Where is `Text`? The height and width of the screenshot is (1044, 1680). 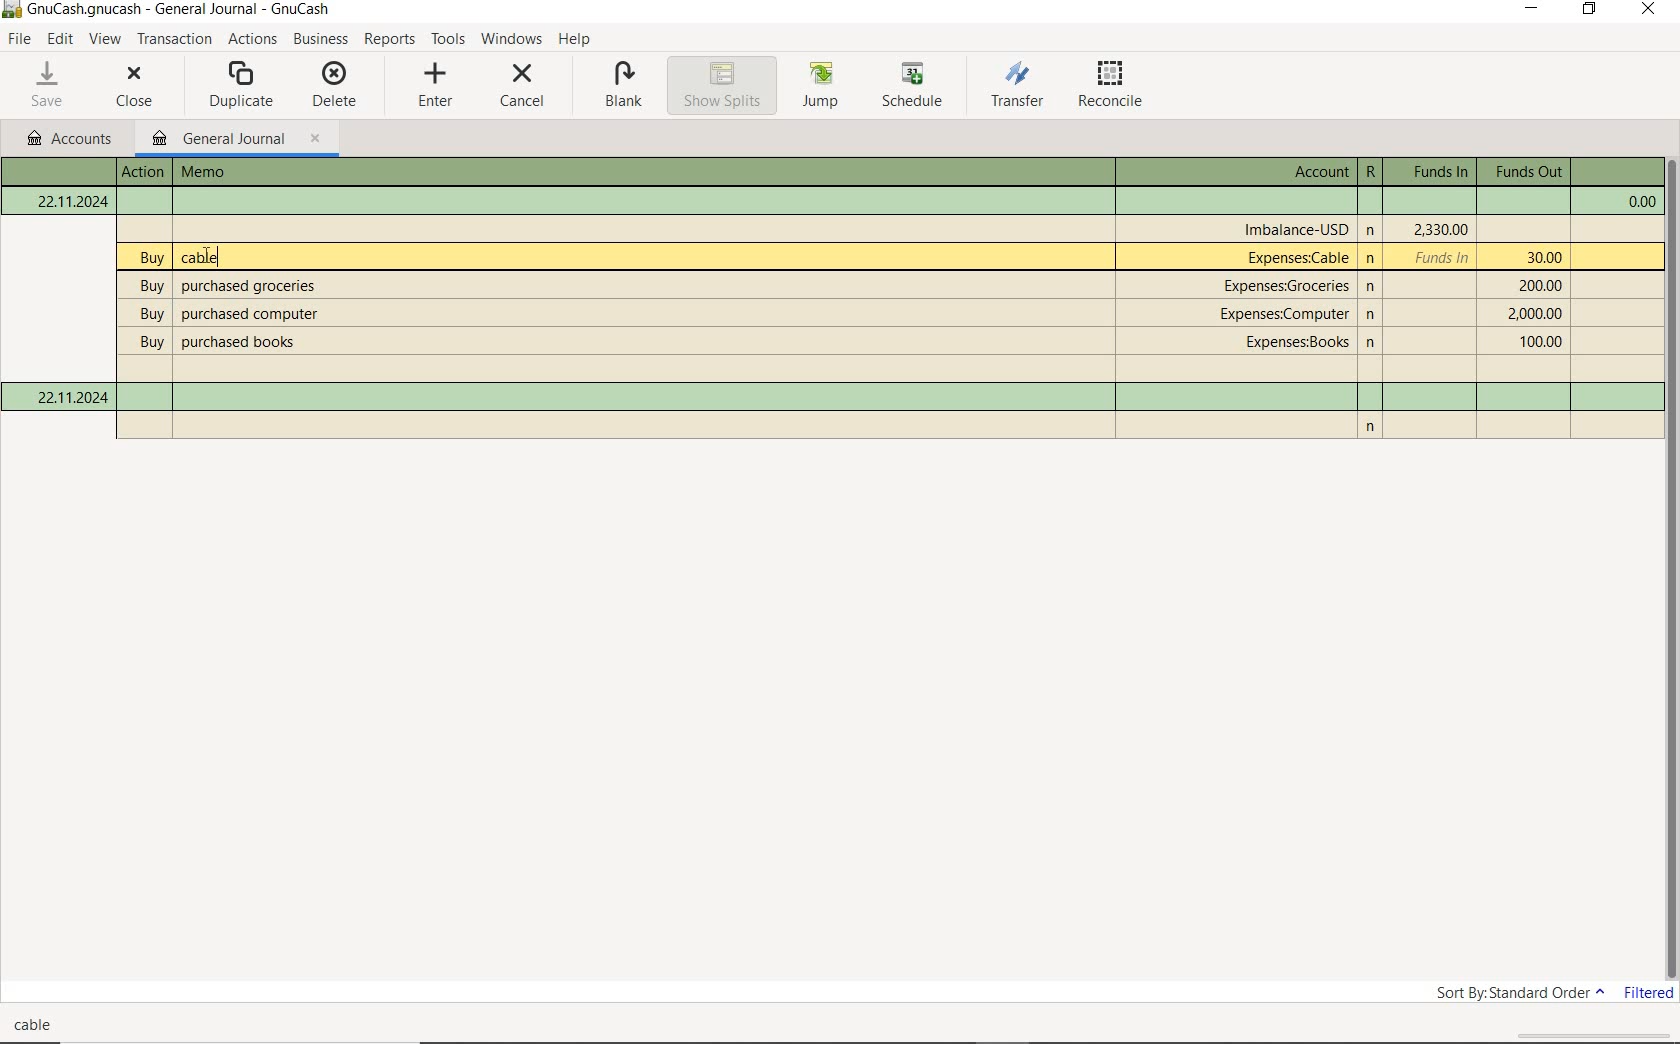
Text is located at coordinates (181, 10).